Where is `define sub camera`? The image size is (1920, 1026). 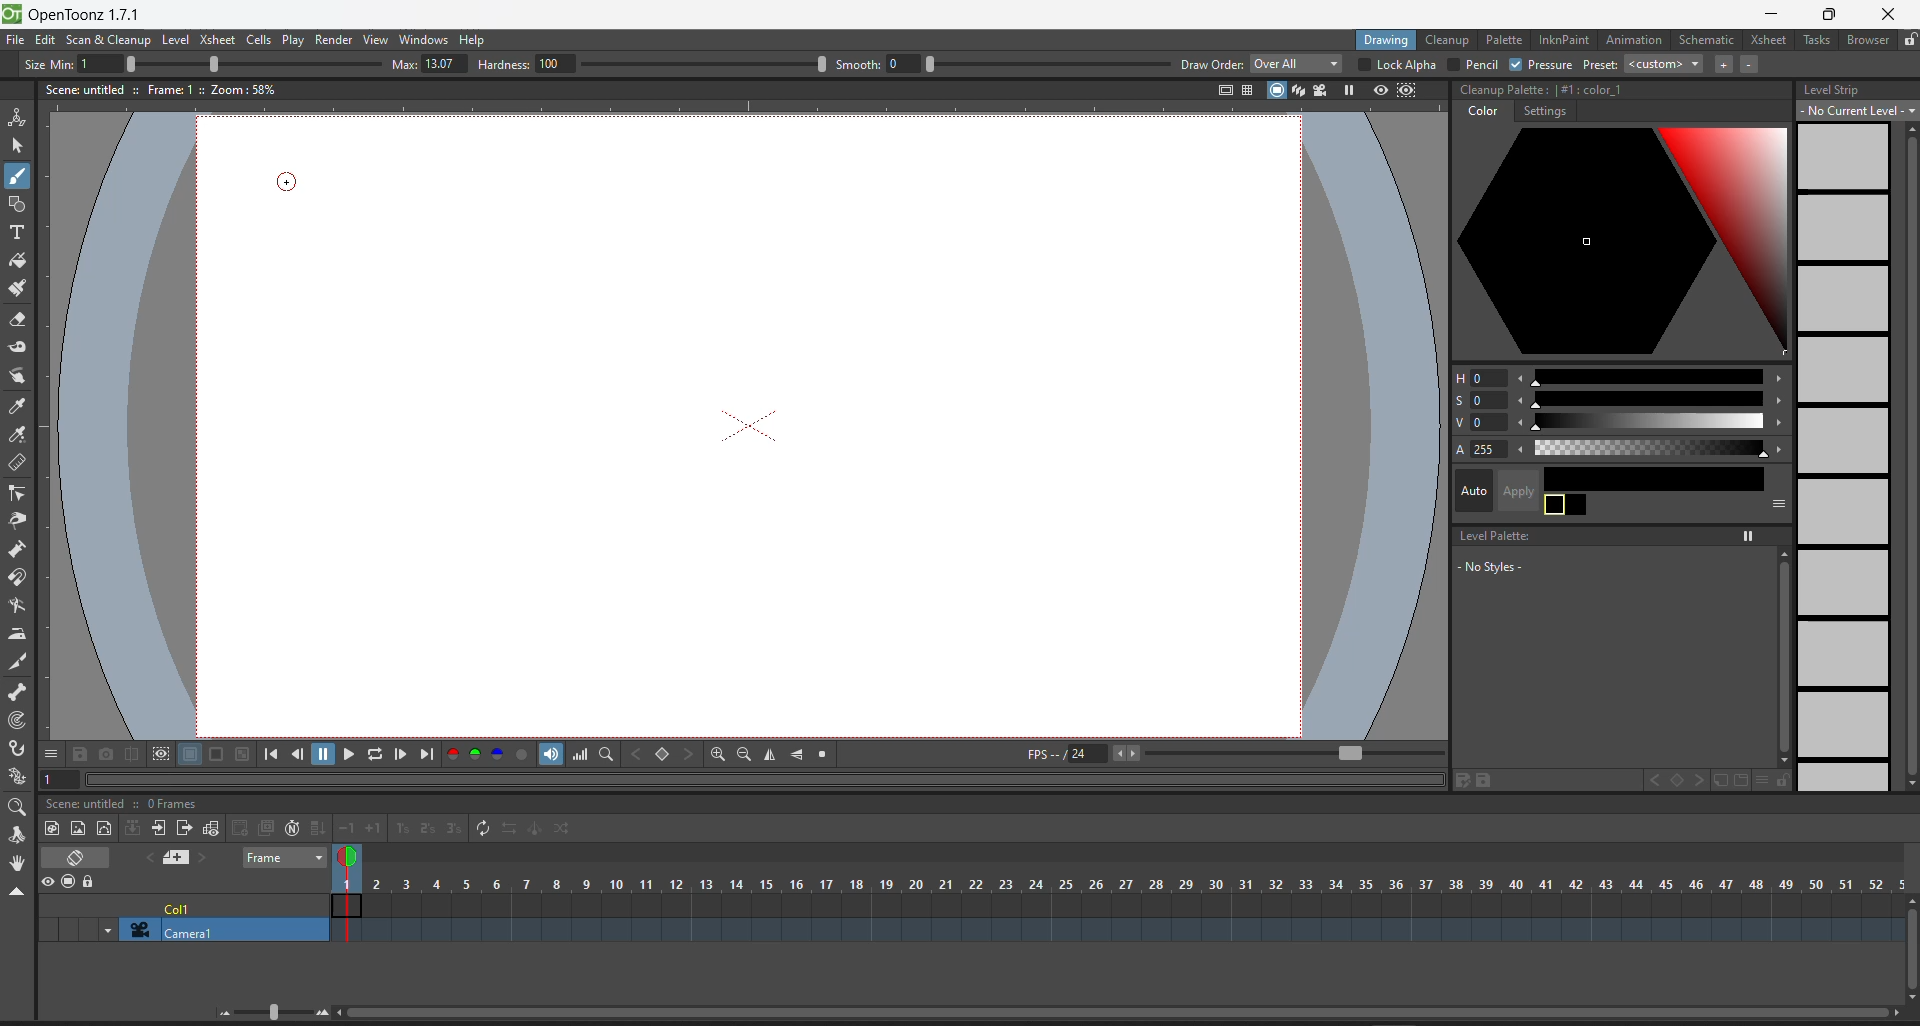 define sub camera is located at coordinates (160, 753).